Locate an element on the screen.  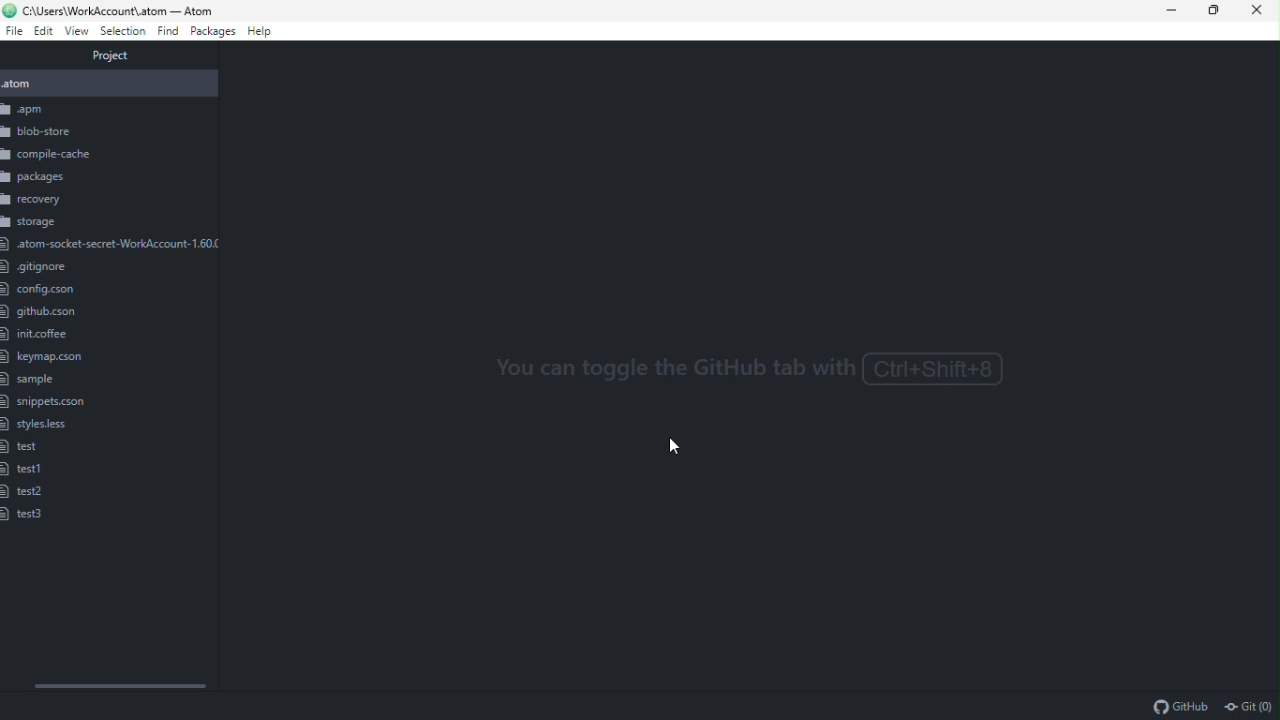
find is located at coordinates (169, 32).